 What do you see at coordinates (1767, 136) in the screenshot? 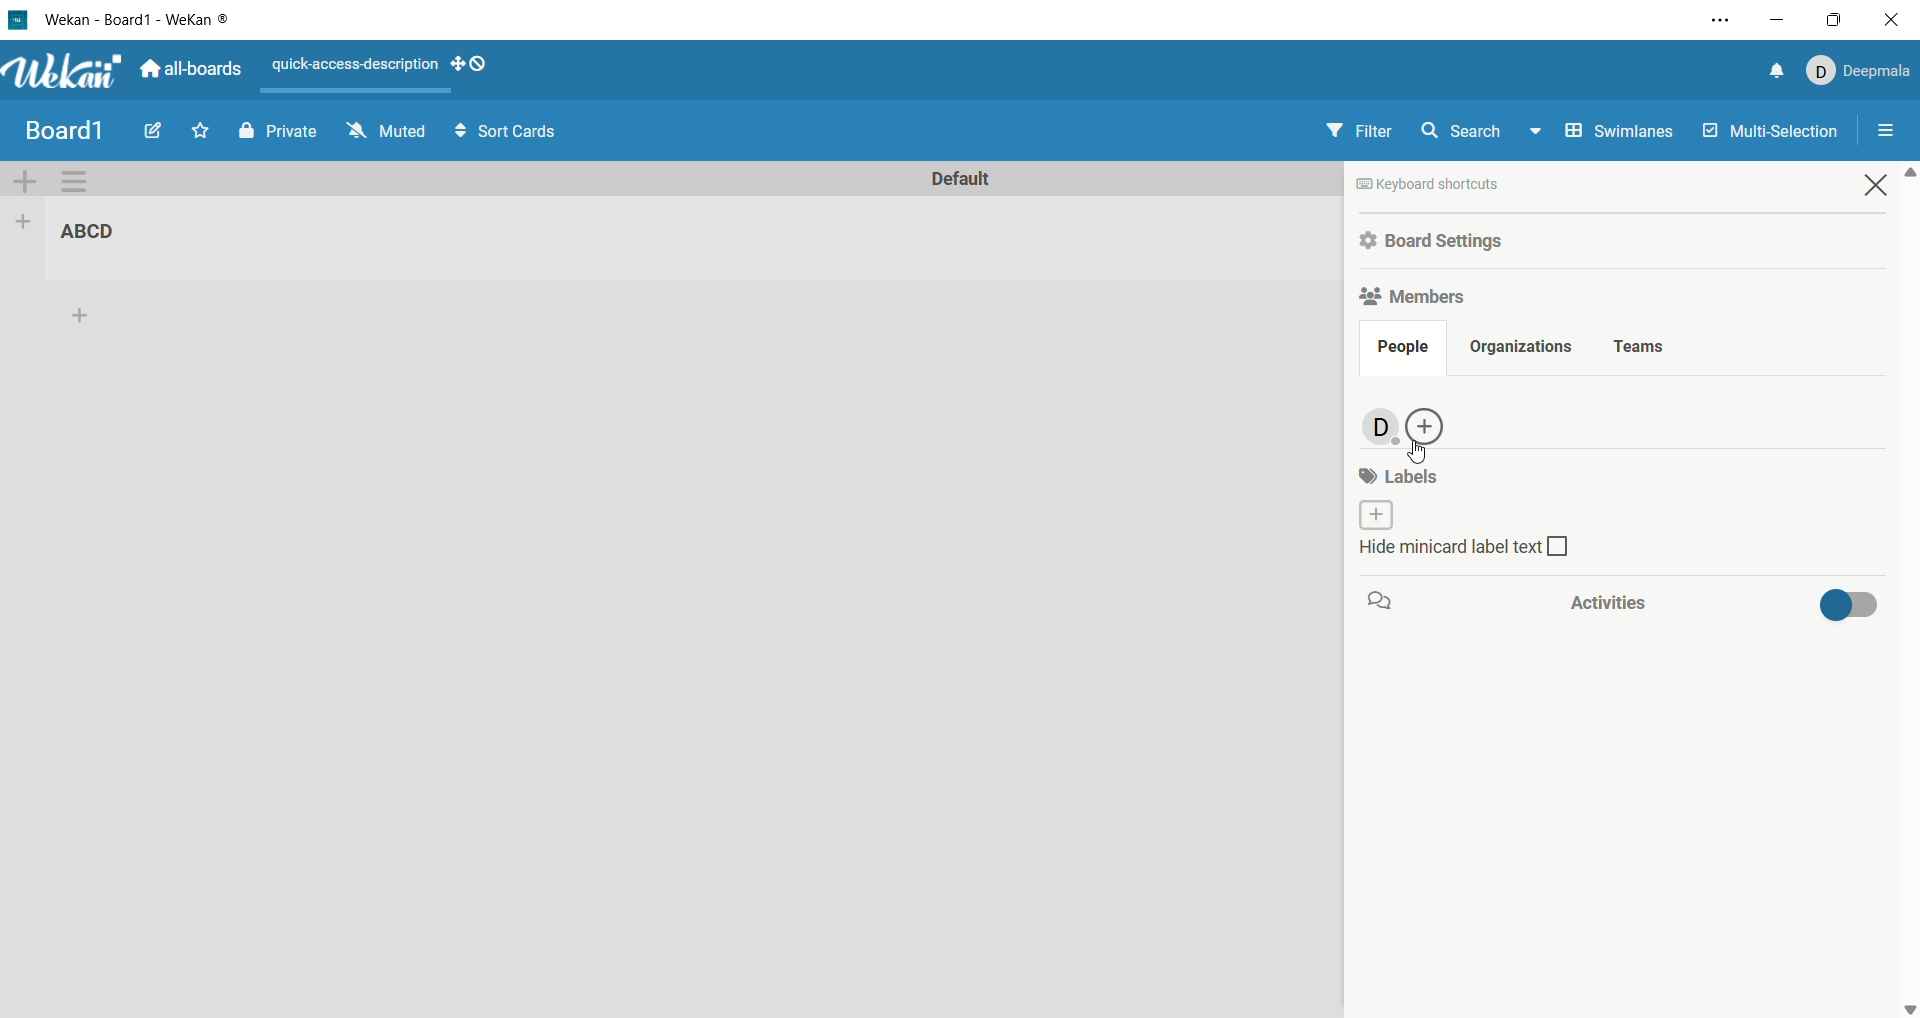
I see `multi-function` at bounding box center [1767, 136].